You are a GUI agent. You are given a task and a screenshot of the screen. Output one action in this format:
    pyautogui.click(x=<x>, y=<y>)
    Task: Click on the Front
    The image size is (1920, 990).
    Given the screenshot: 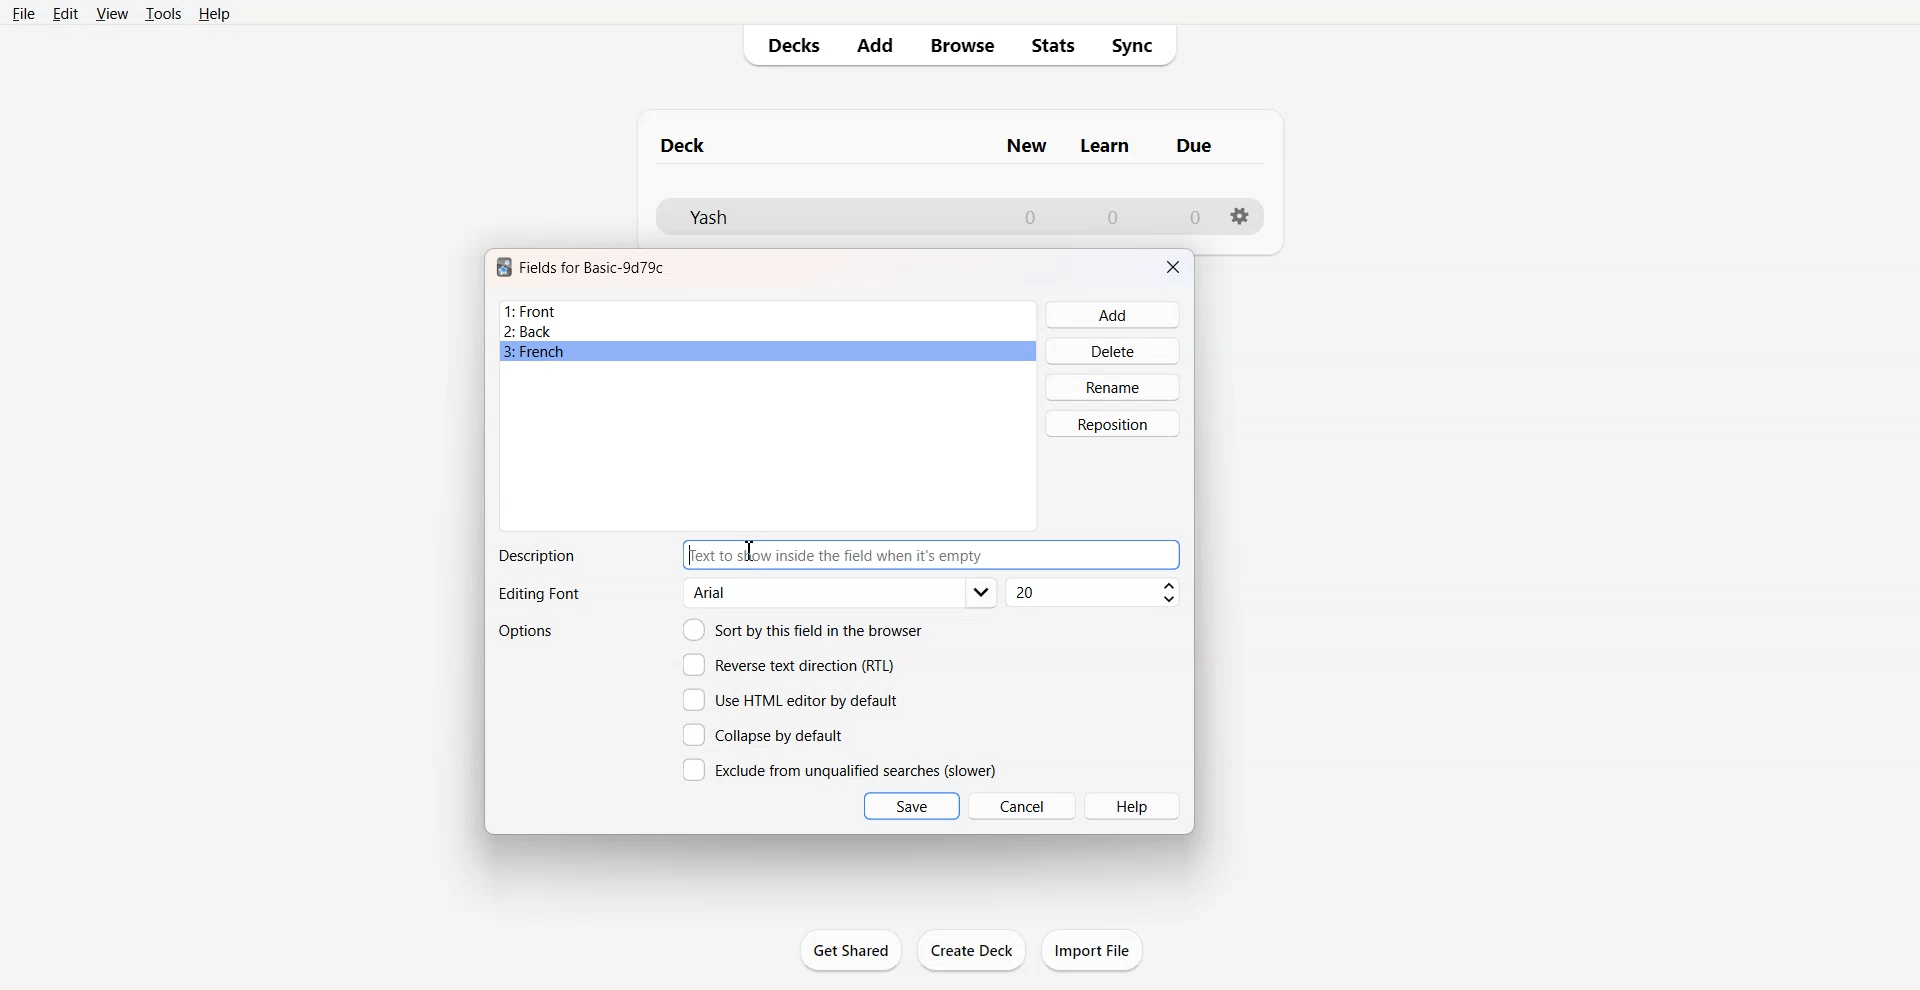 What is the action you would take?
    pyautogui.click(x=768, y=311)
    